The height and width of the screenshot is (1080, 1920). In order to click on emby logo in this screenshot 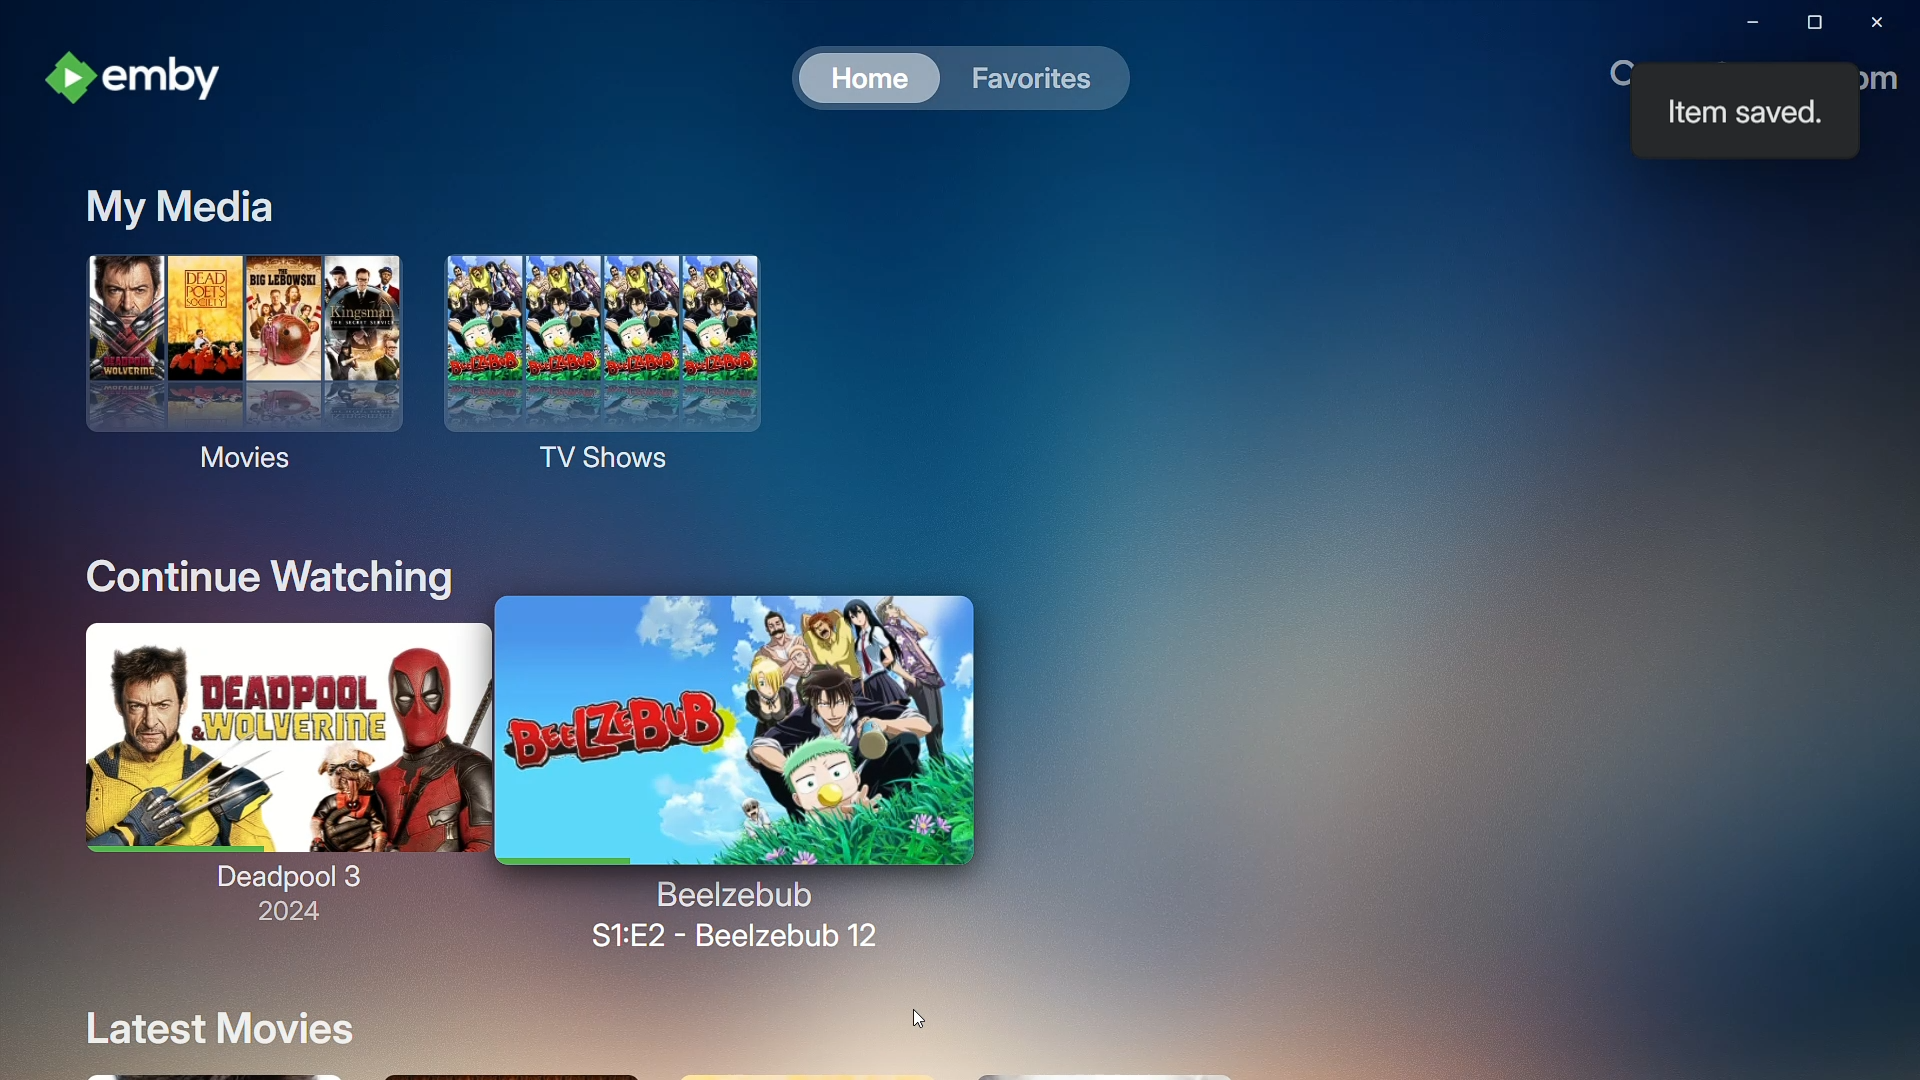, I will do `click(68, 80)`.